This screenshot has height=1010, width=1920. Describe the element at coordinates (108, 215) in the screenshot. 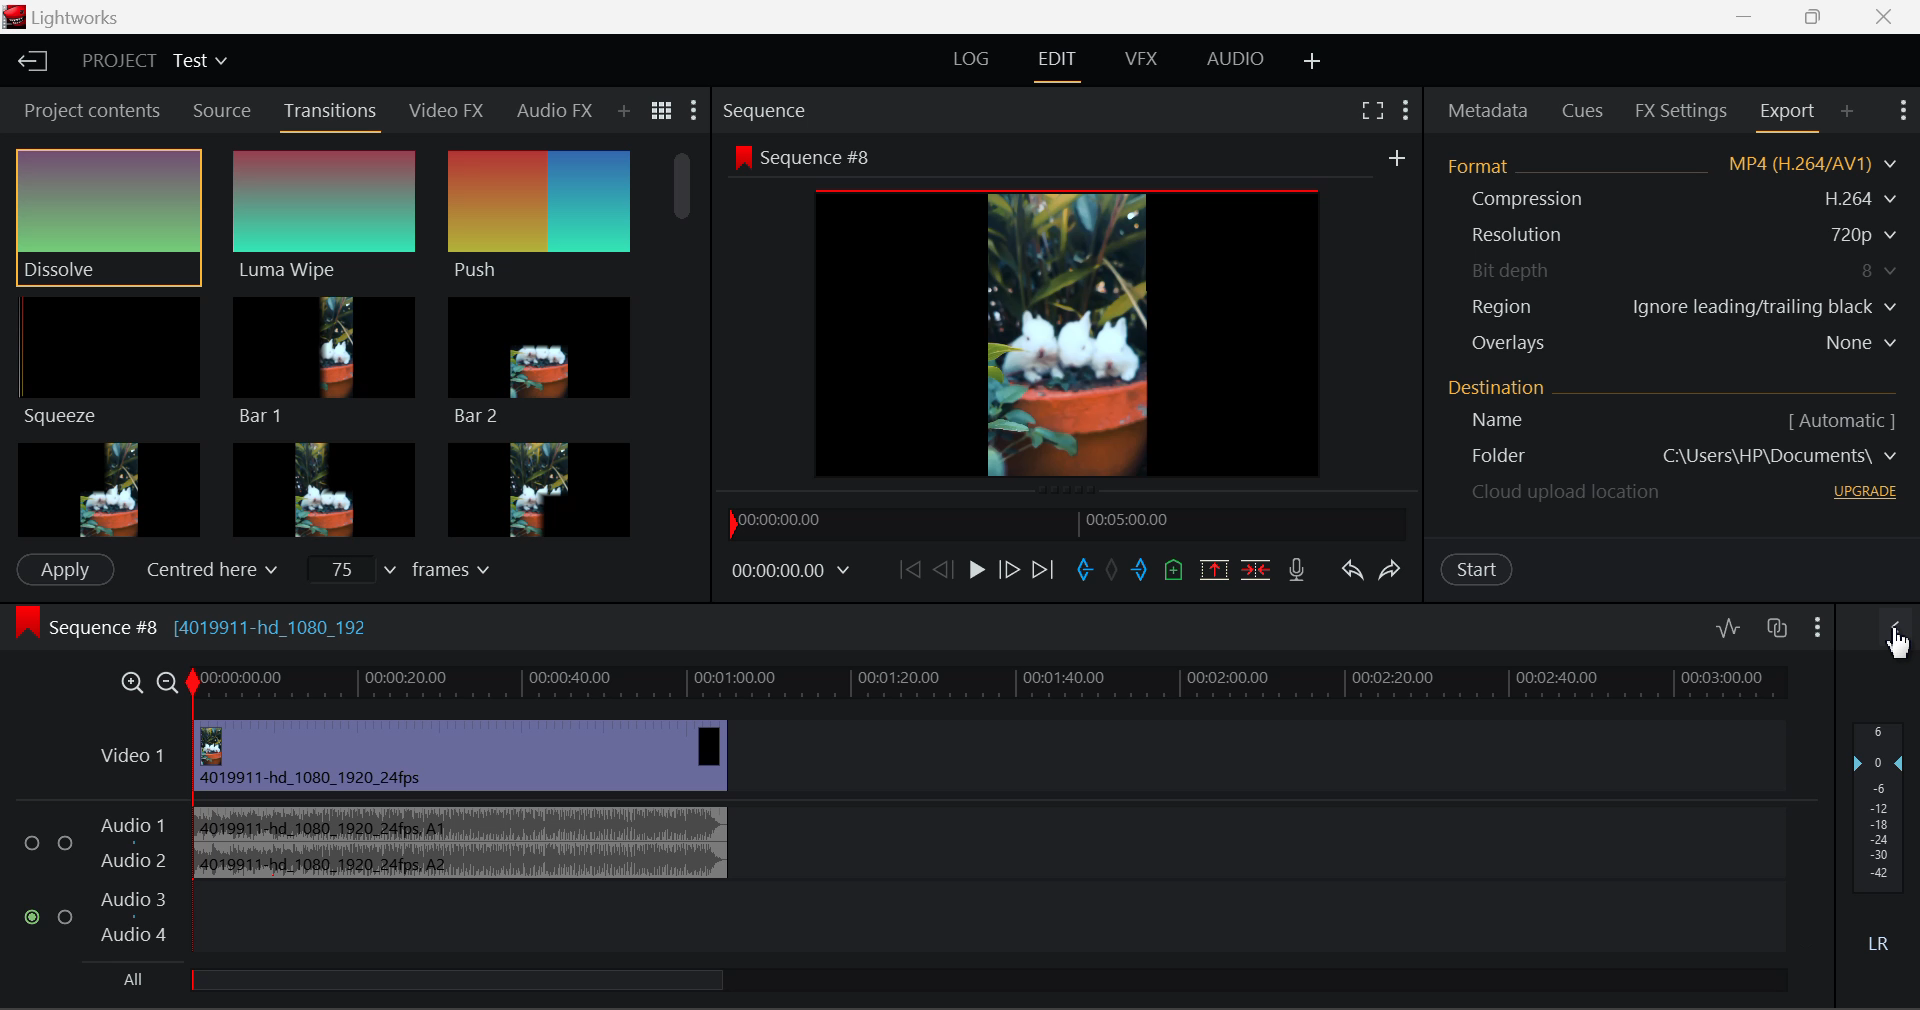

I see `Dissolve` at that location.